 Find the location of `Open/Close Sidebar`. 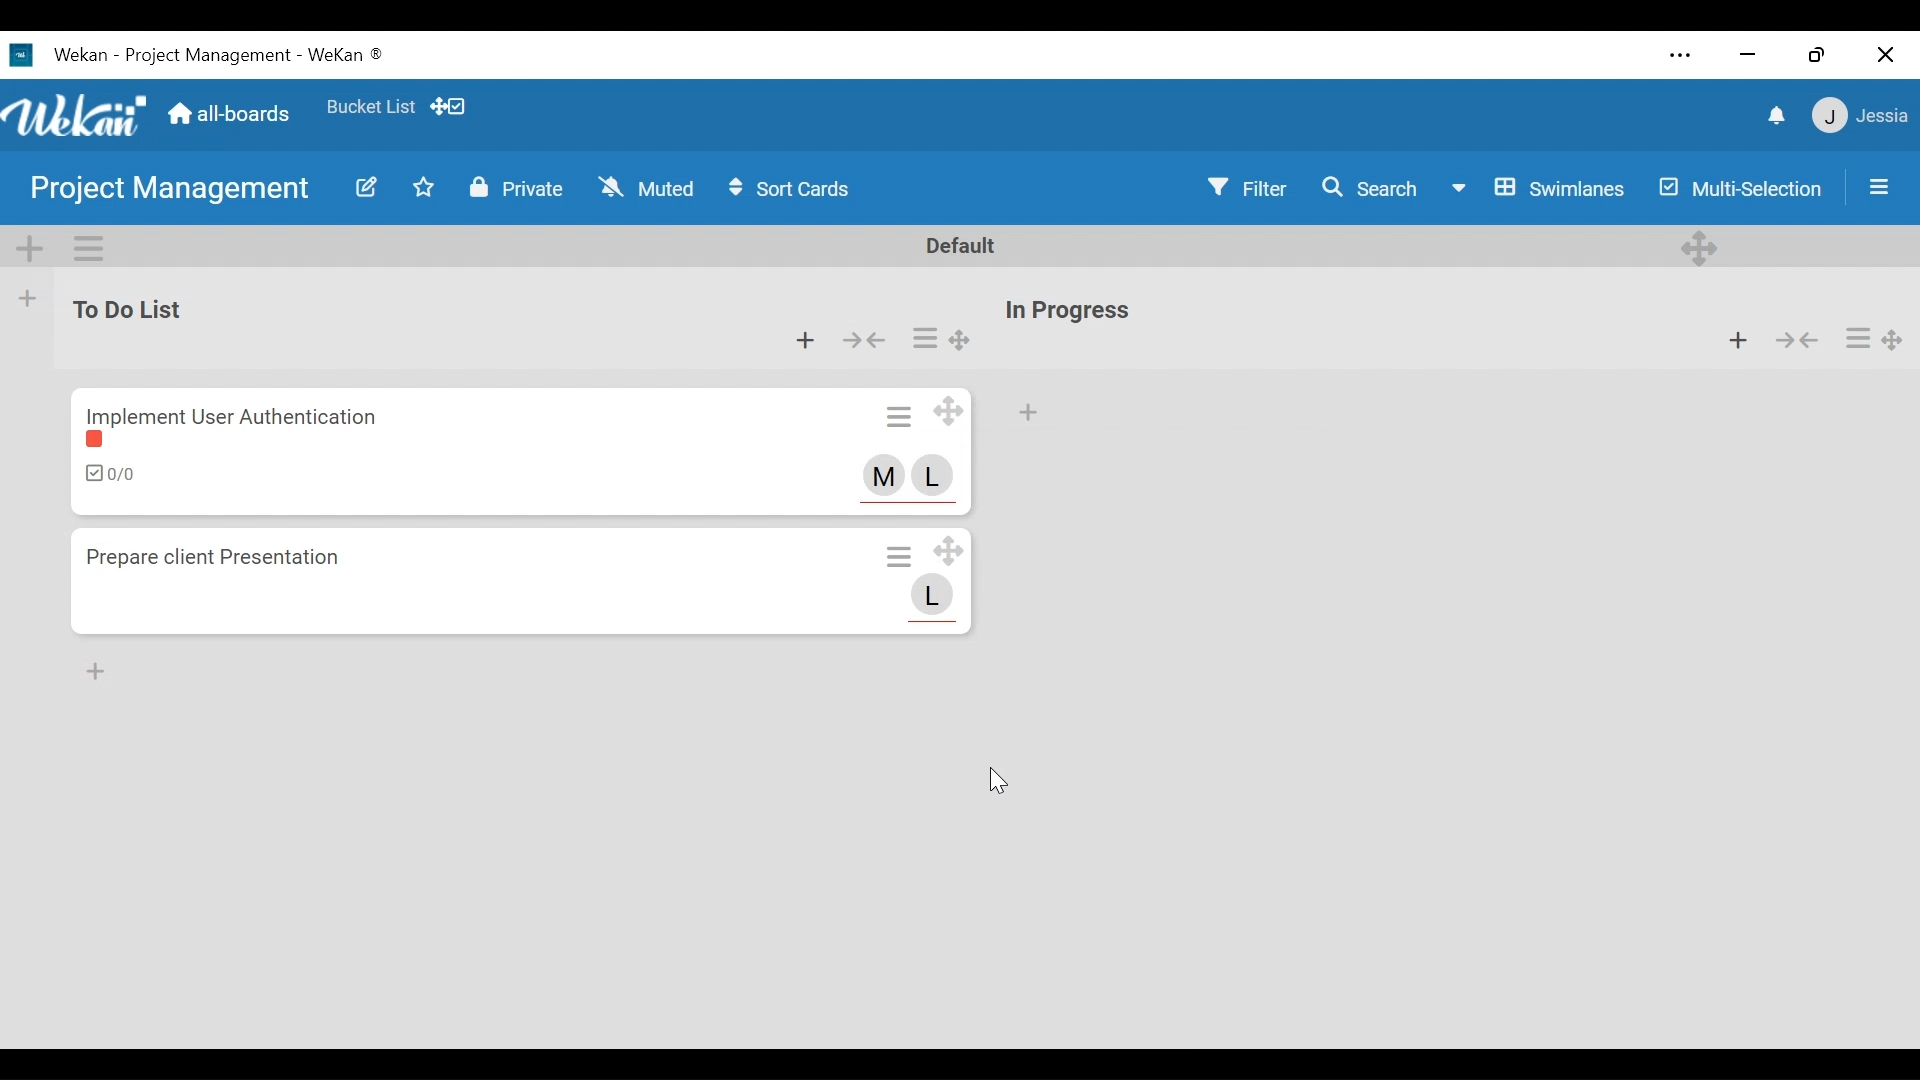

Open/Close Sidebar is located at coordinates (1879, 187).